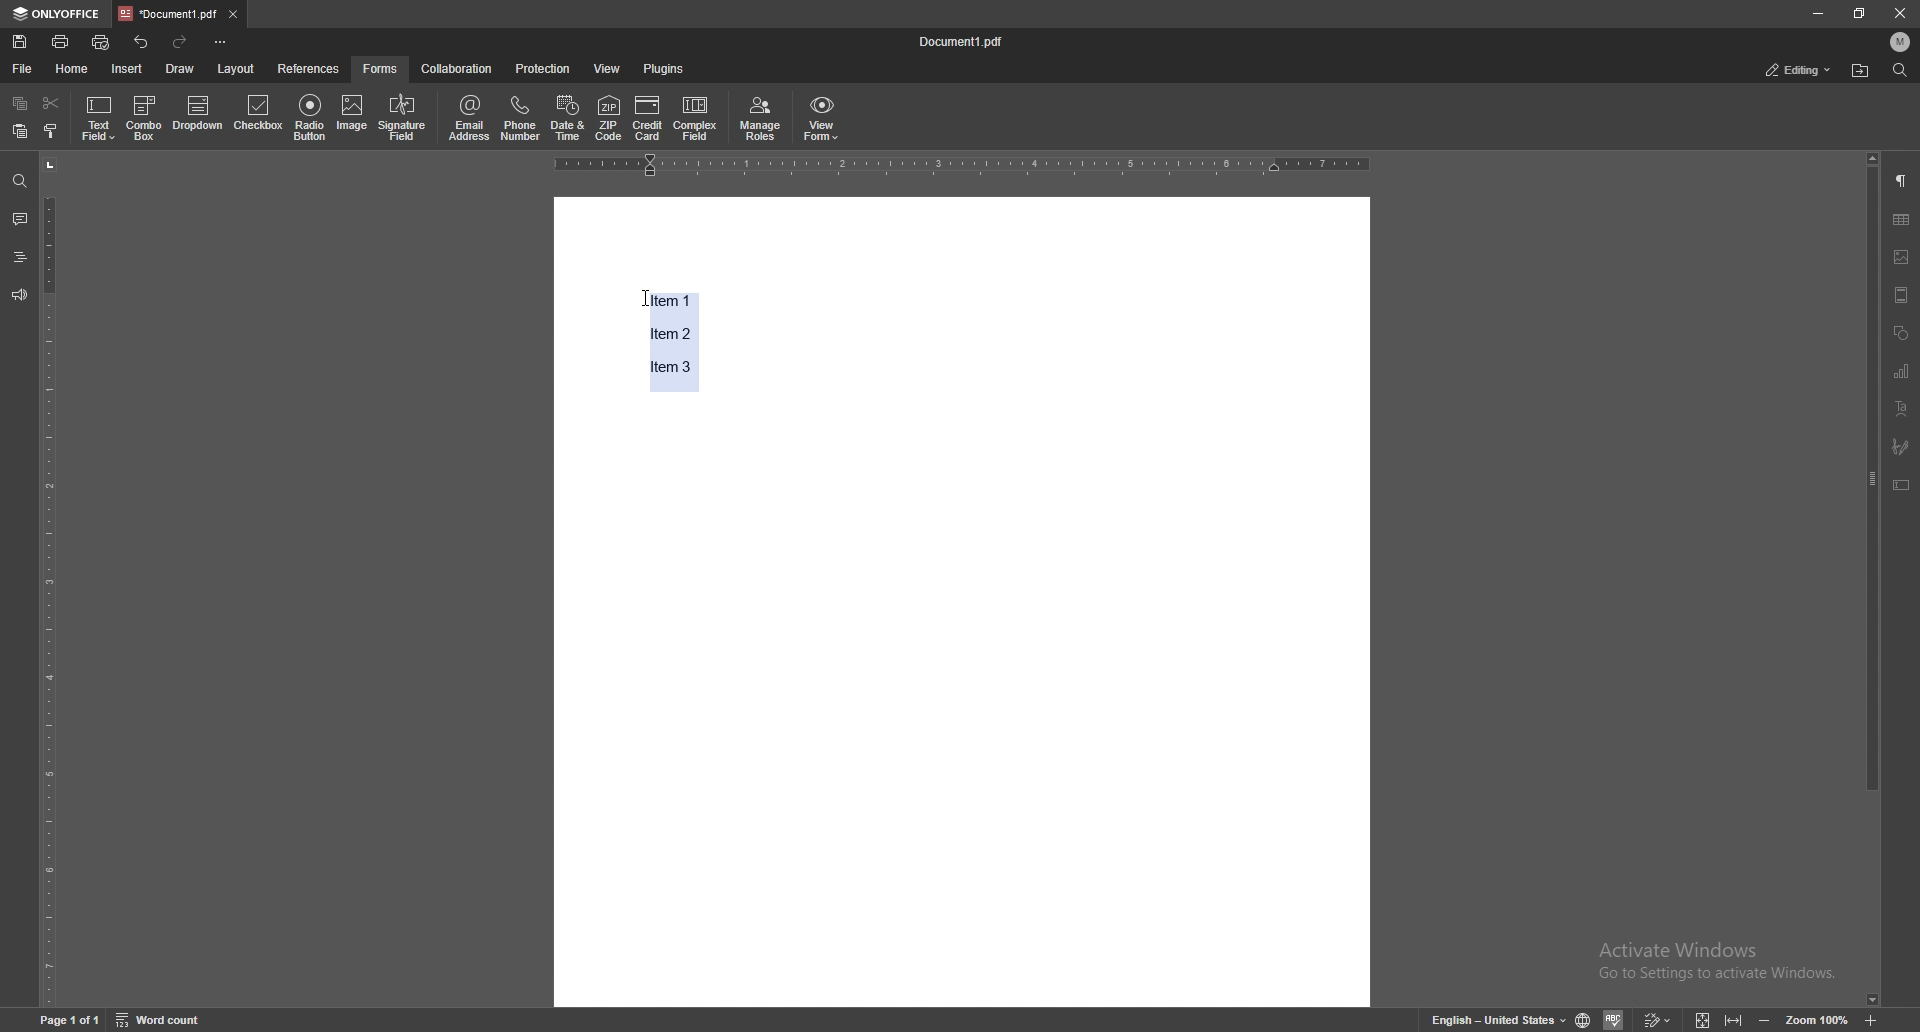  Describe the element at coordinates (180, 42) in the screenshot. I see `redo` at that location.